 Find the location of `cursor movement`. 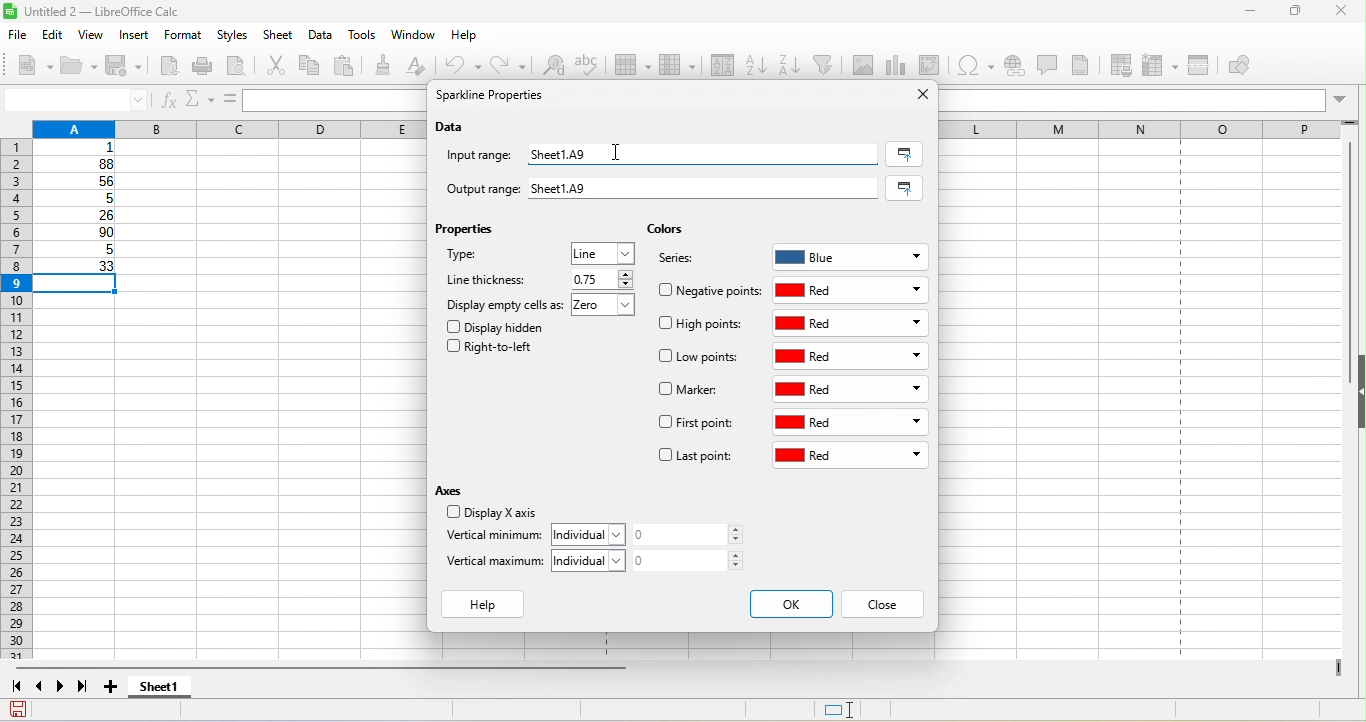

cursor movement is located at coordinates (615, 150).